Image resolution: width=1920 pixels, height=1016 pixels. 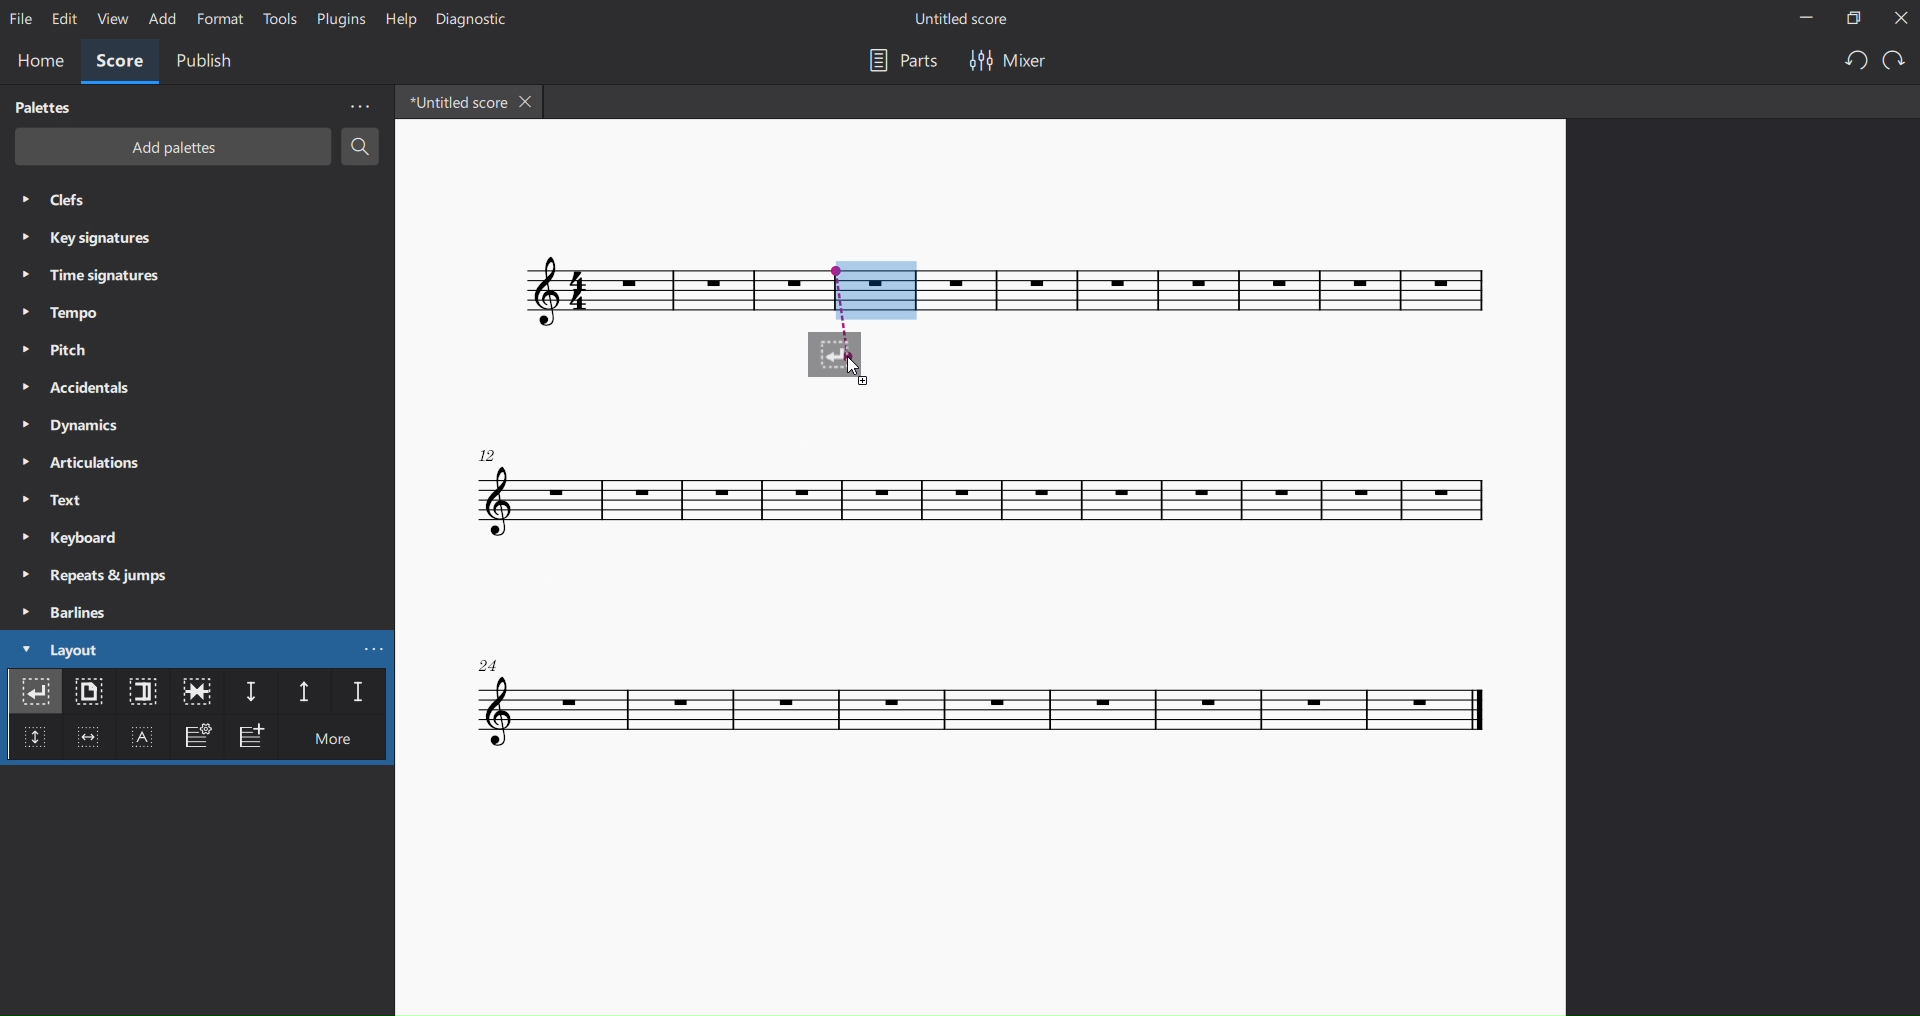 I want to click on staff spacer fixed down, so click(x=353, y=694).